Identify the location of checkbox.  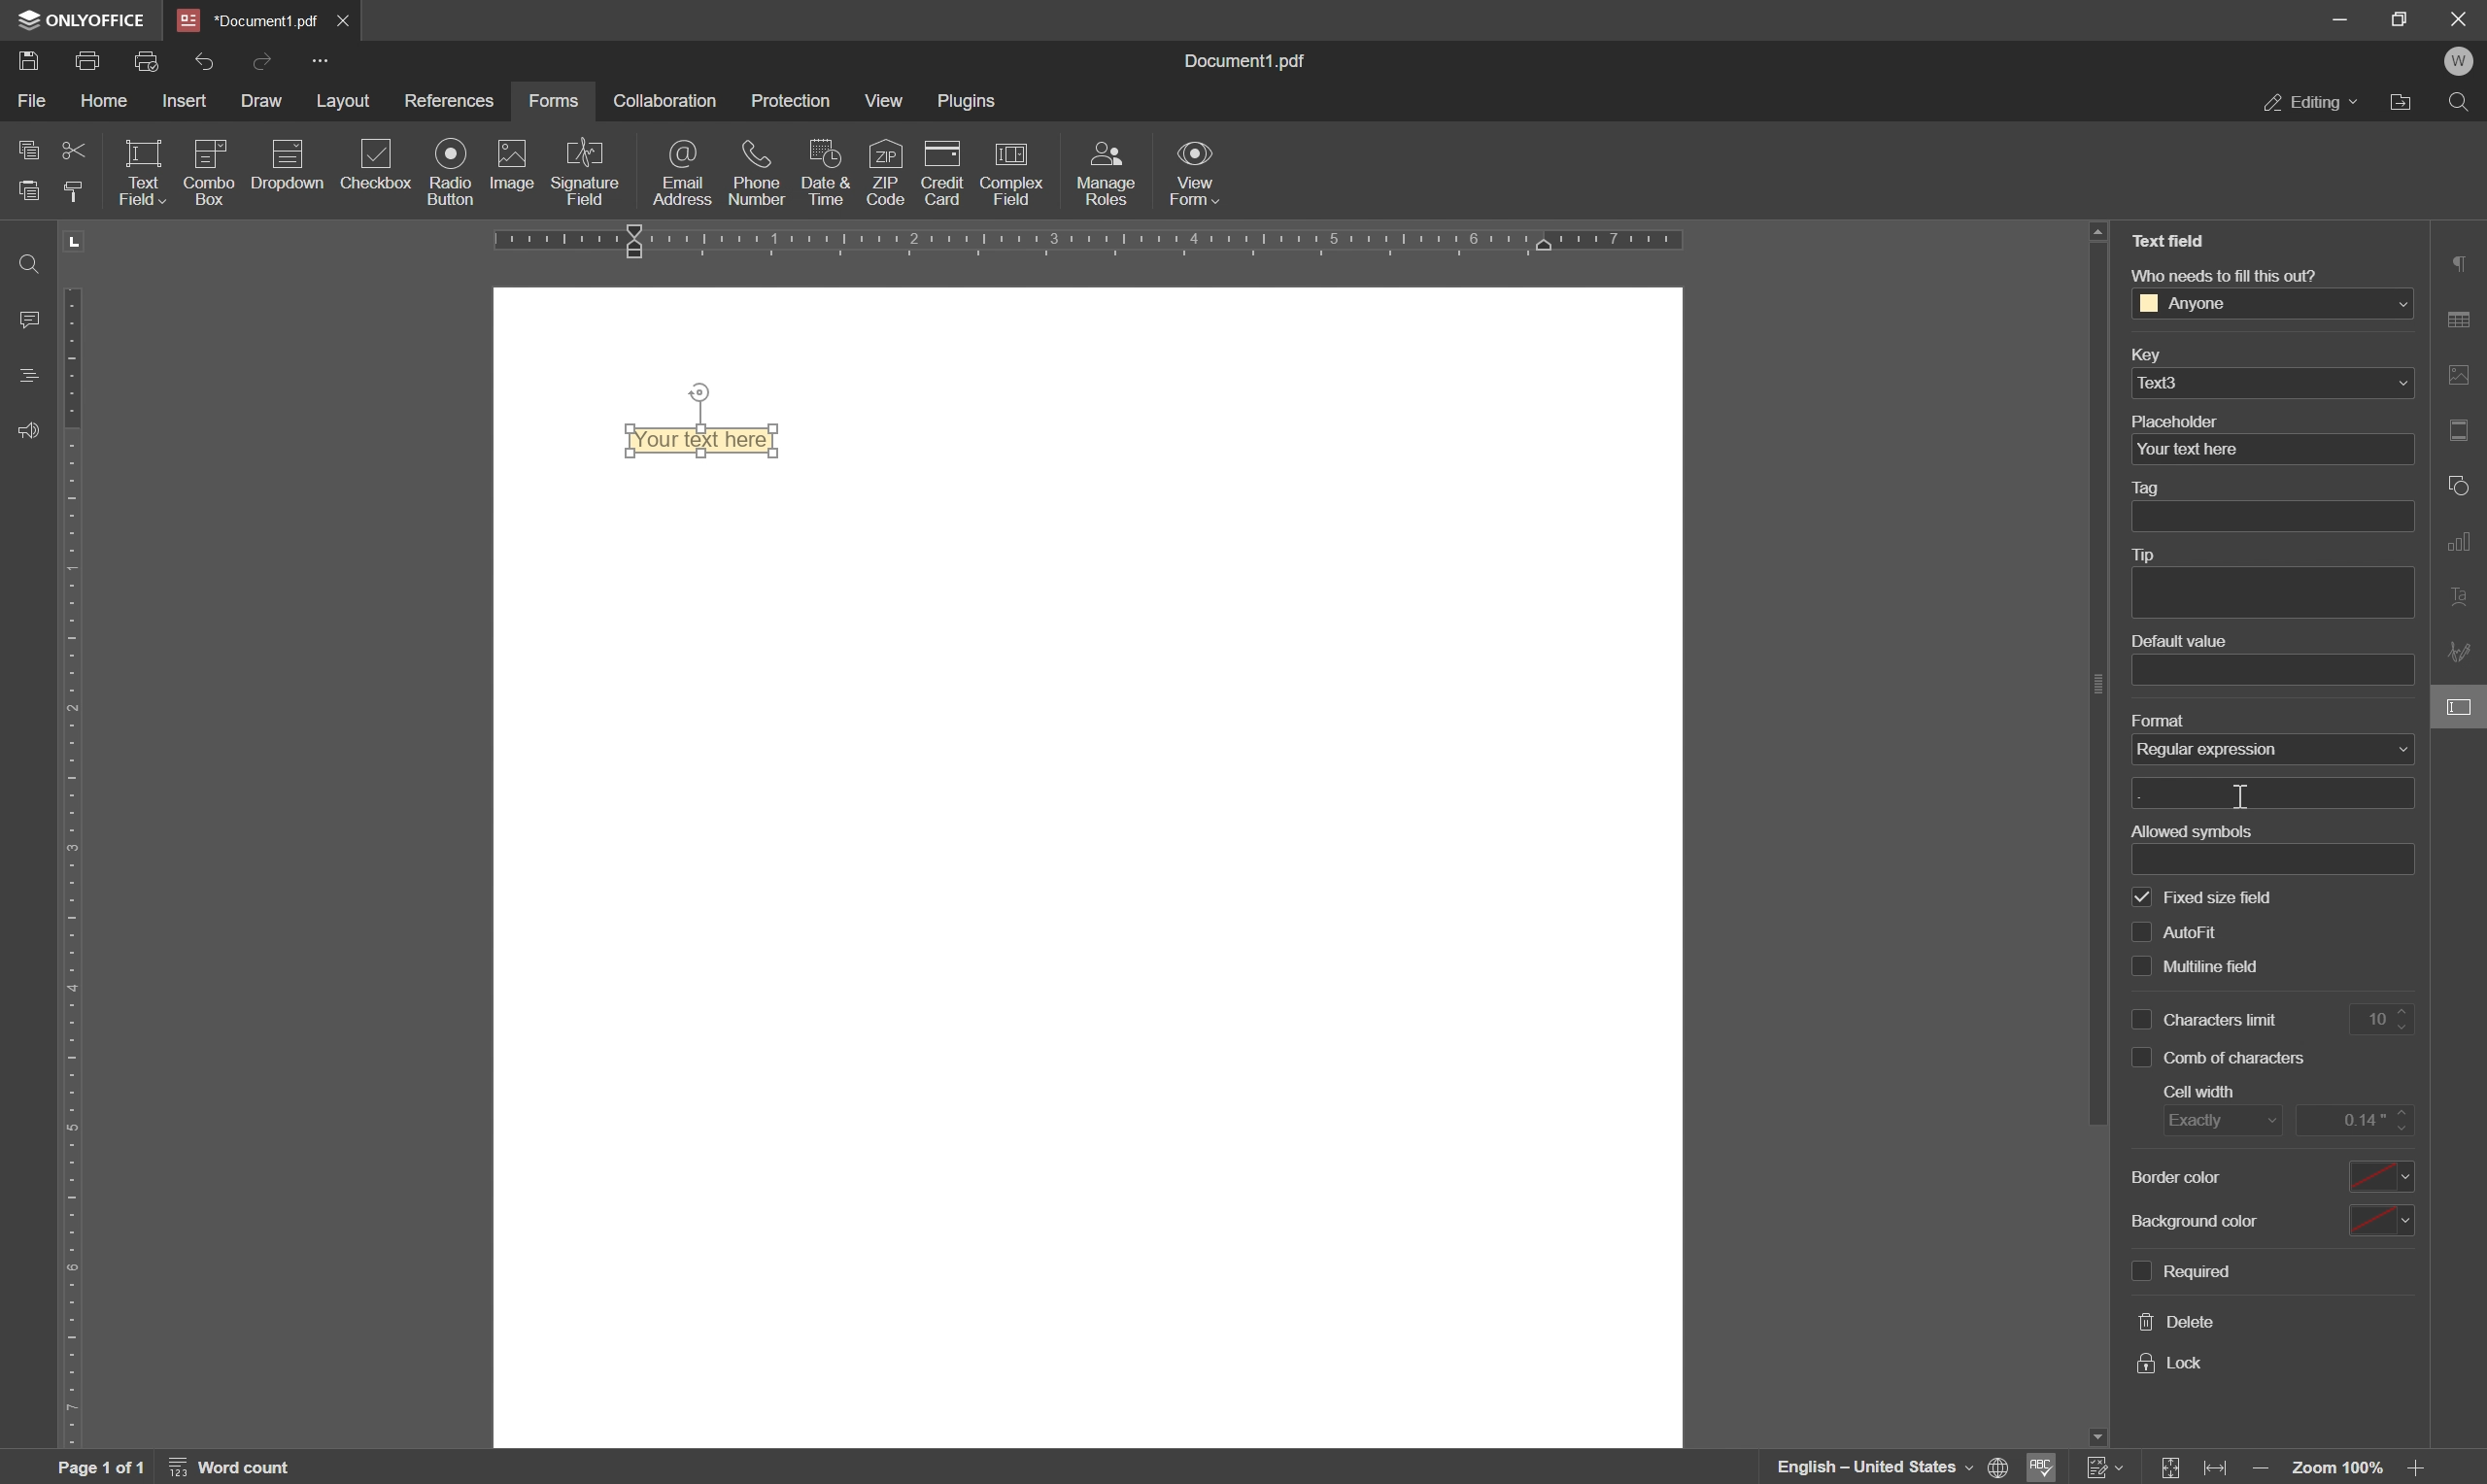
(2137, 929).